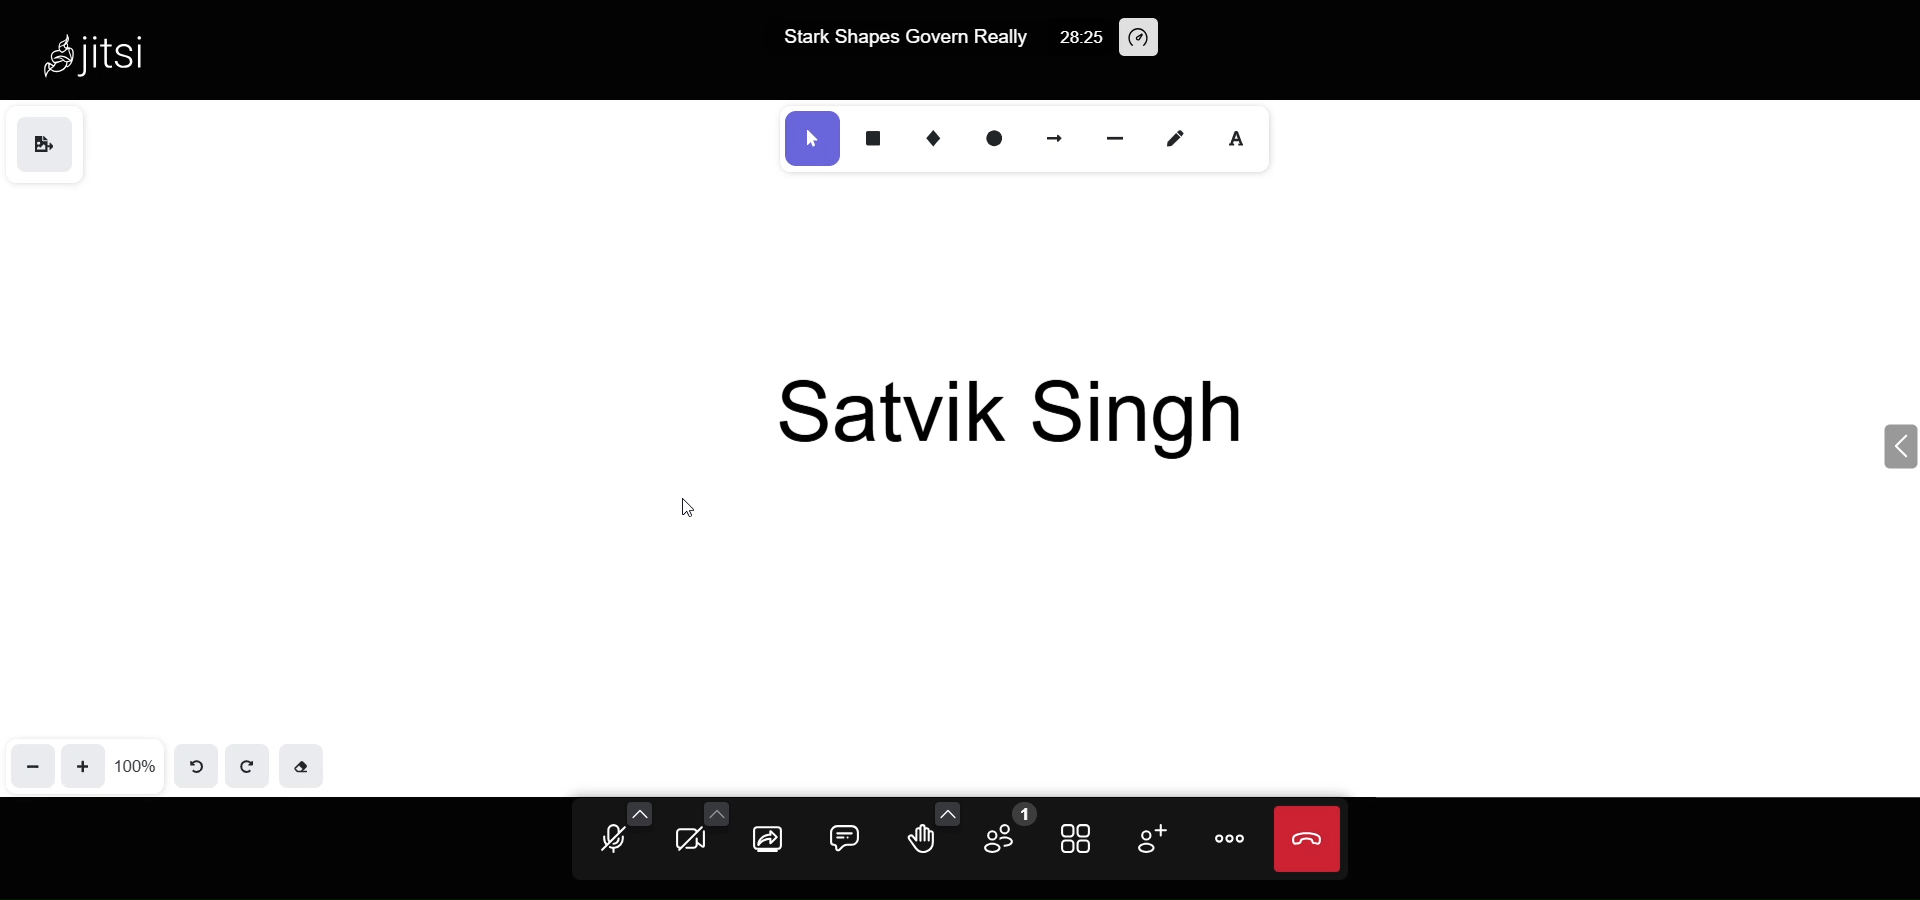  Describe the element at coordinates (840, 840) in the screenshot. I see `chat` at that location.